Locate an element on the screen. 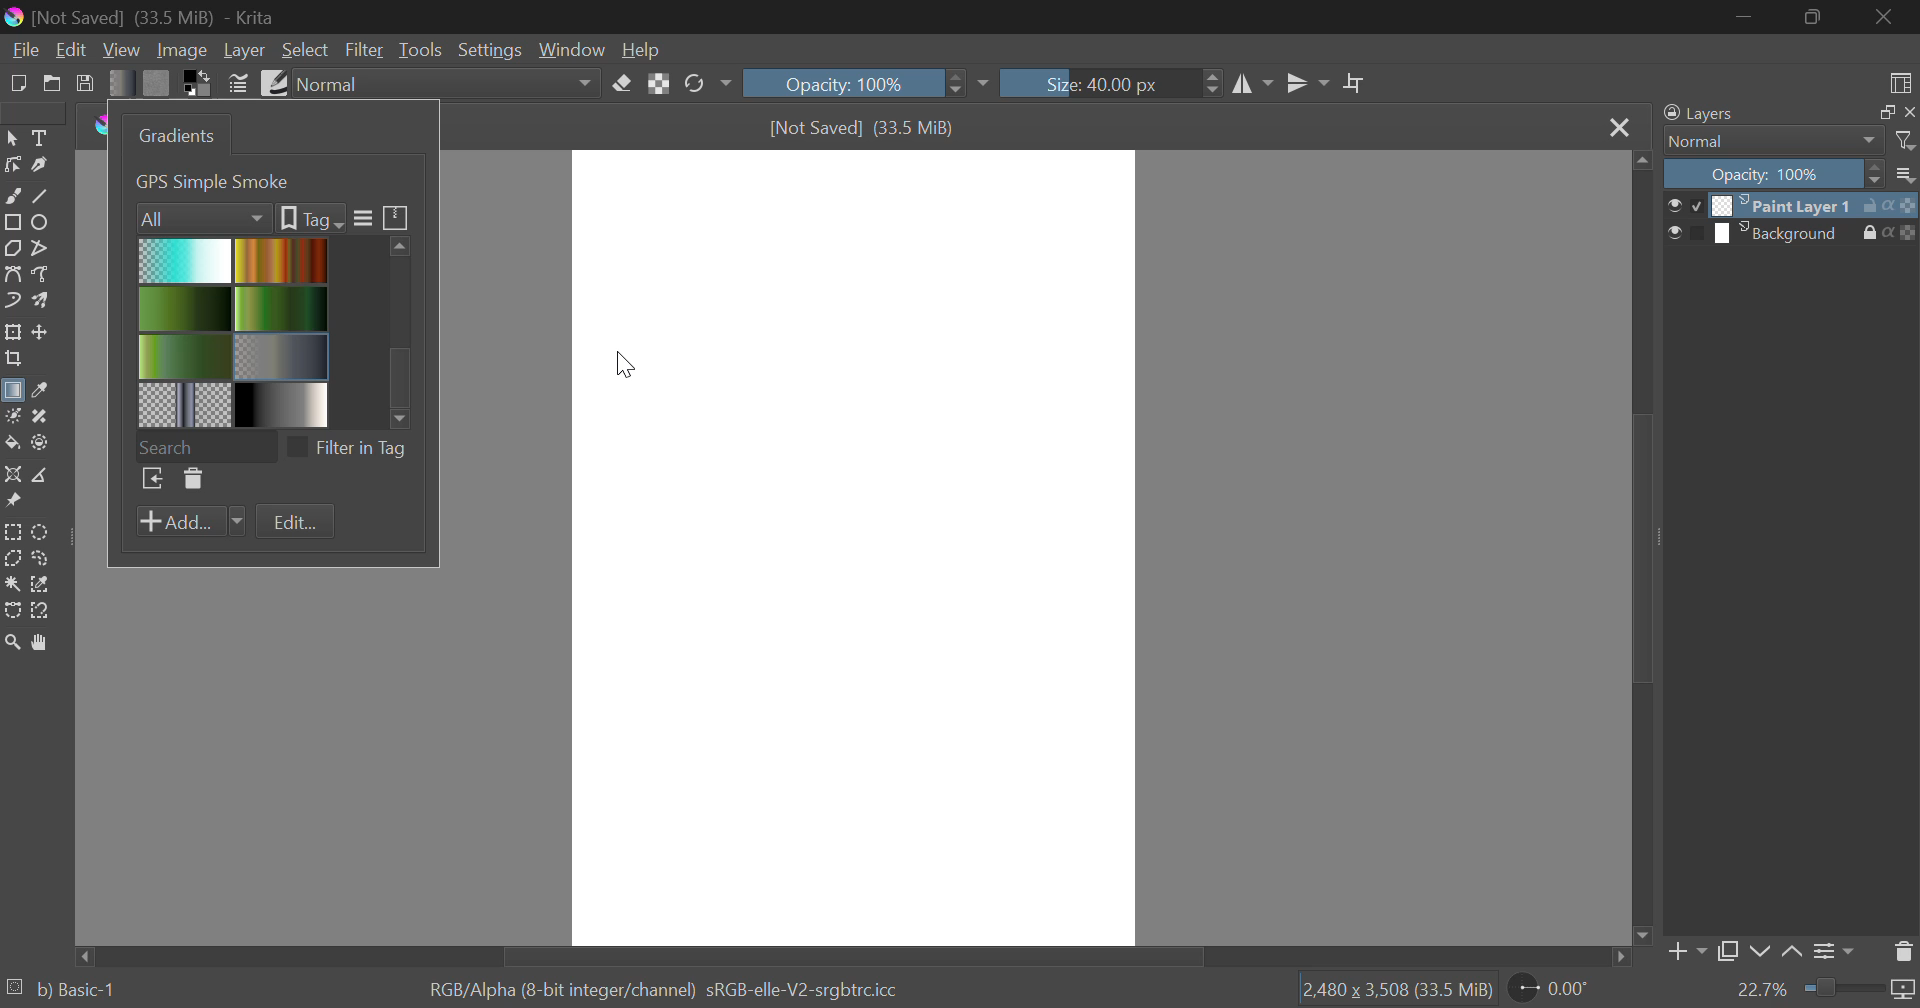  Select is located at coordinates (12, 136).